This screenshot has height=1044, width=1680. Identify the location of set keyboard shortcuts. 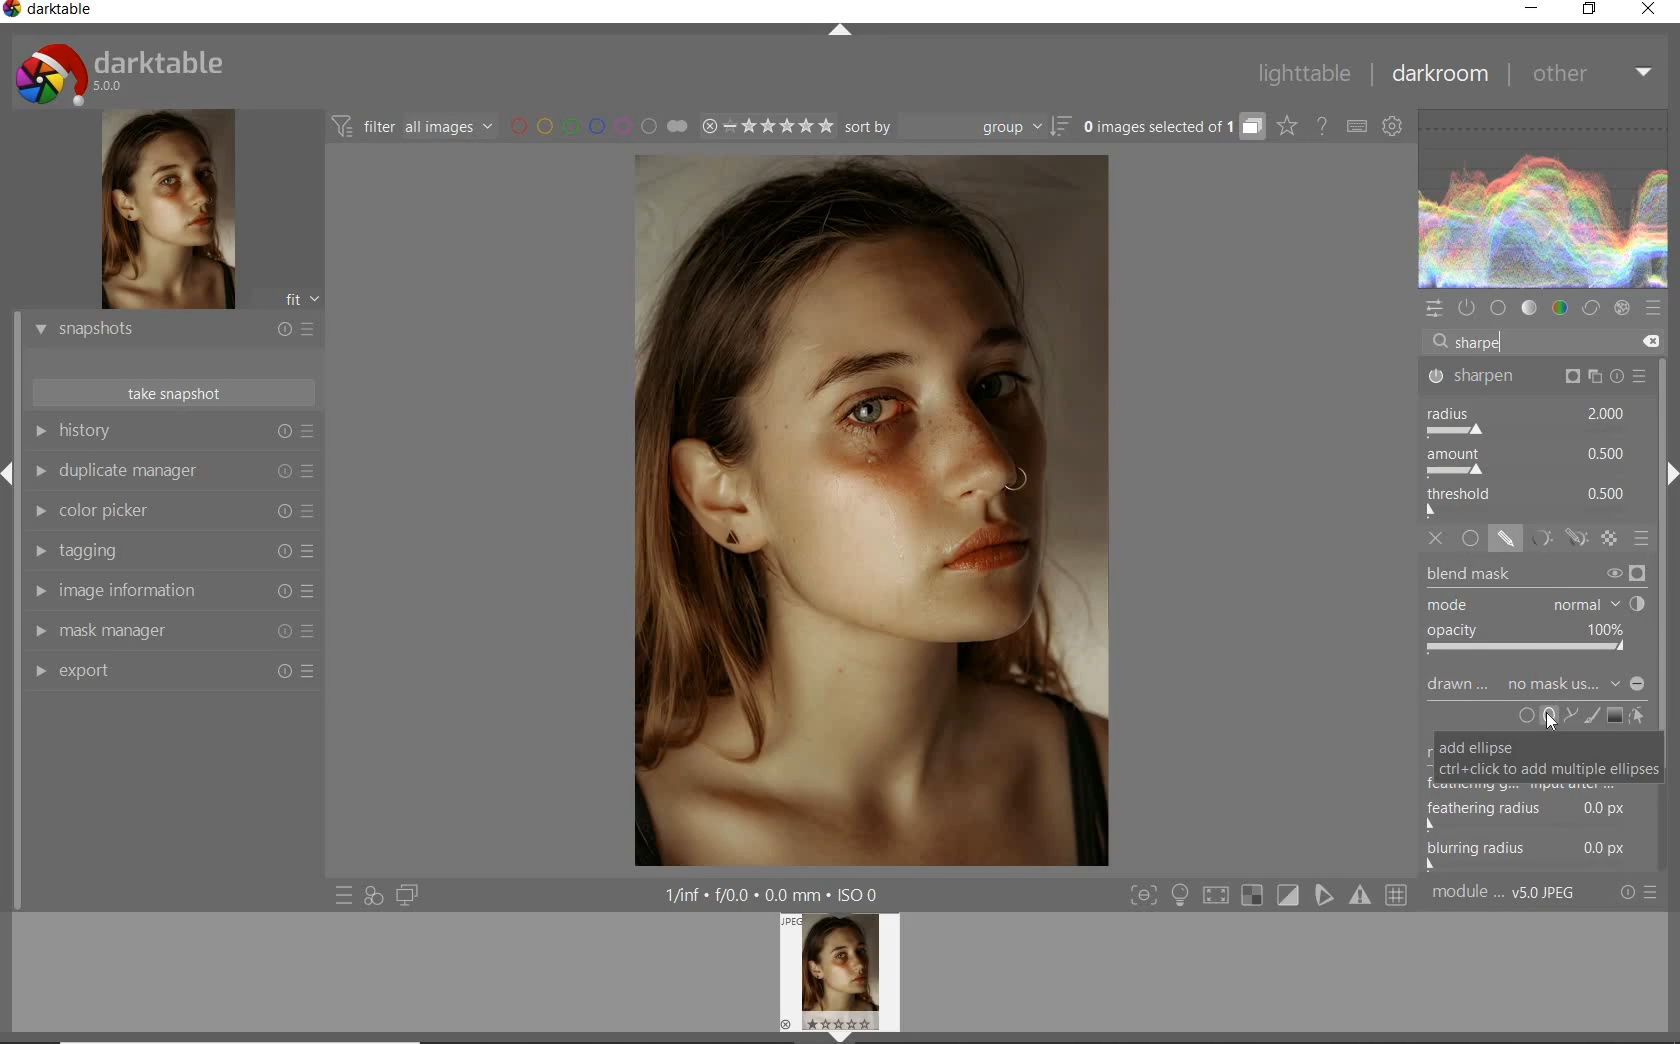
(1356, 128).